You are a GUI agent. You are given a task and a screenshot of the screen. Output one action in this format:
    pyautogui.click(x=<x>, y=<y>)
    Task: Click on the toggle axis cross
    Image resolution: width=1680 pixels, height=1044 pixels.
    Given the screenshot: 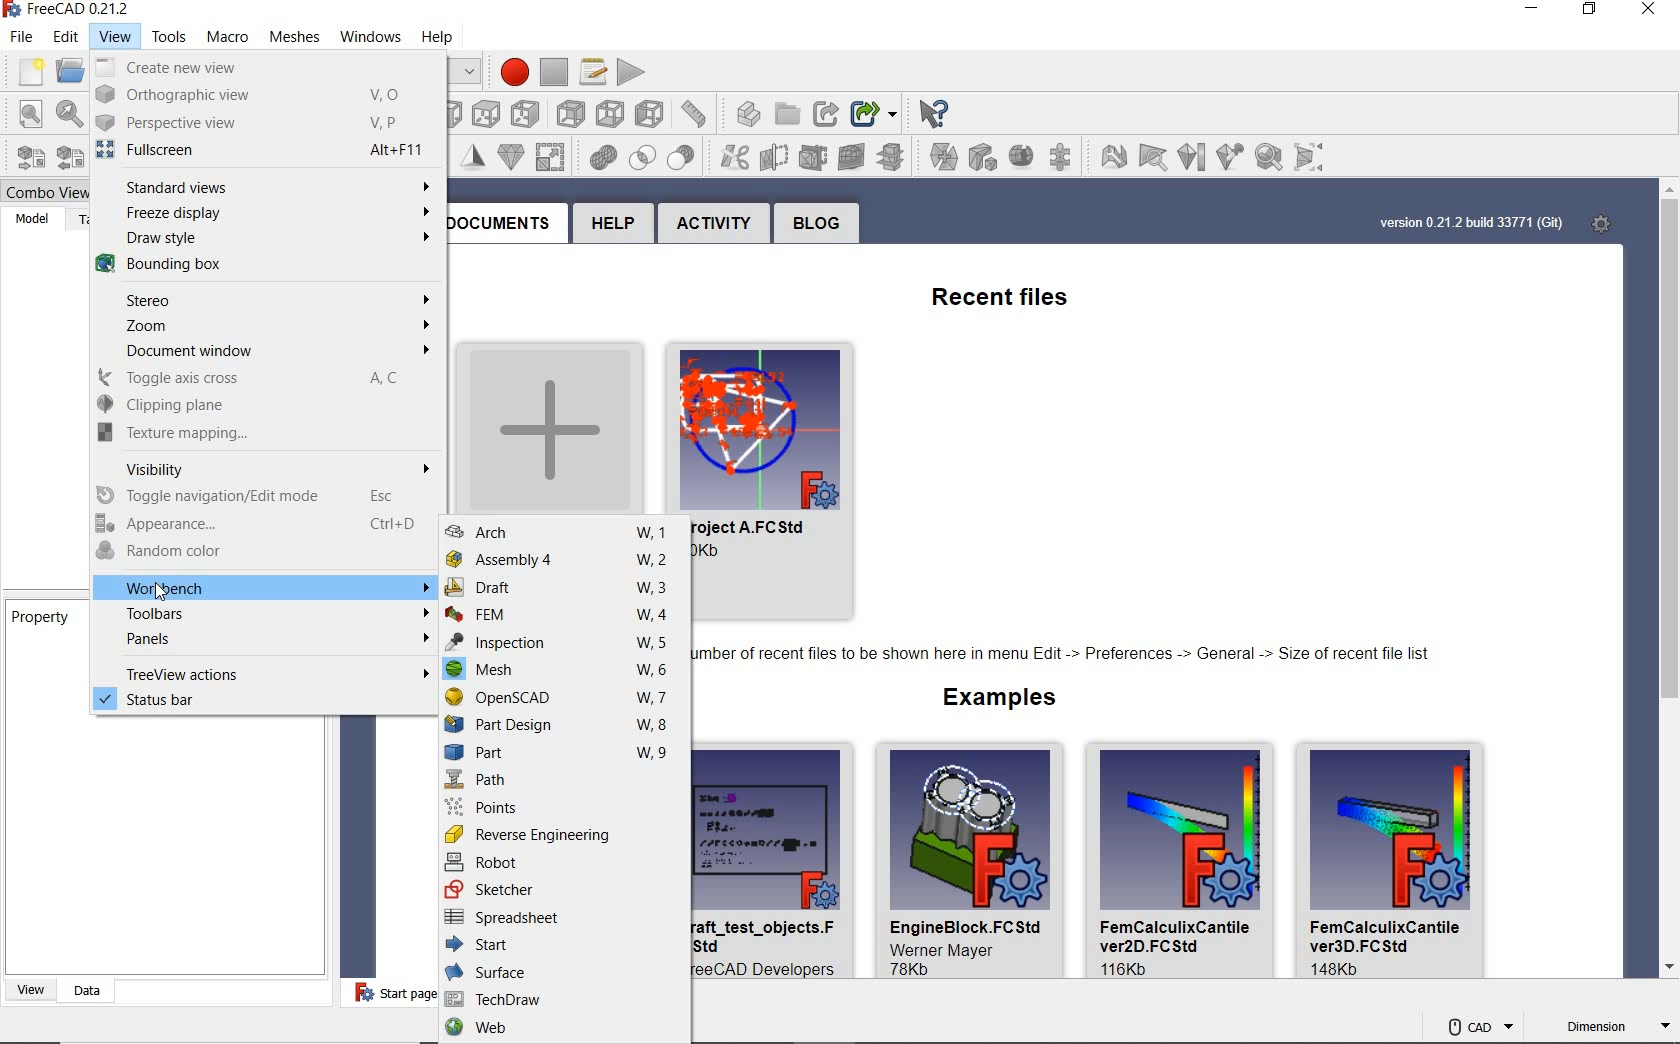 What is the action you would take?
    pyautogui.click(x=253, y=378)
    